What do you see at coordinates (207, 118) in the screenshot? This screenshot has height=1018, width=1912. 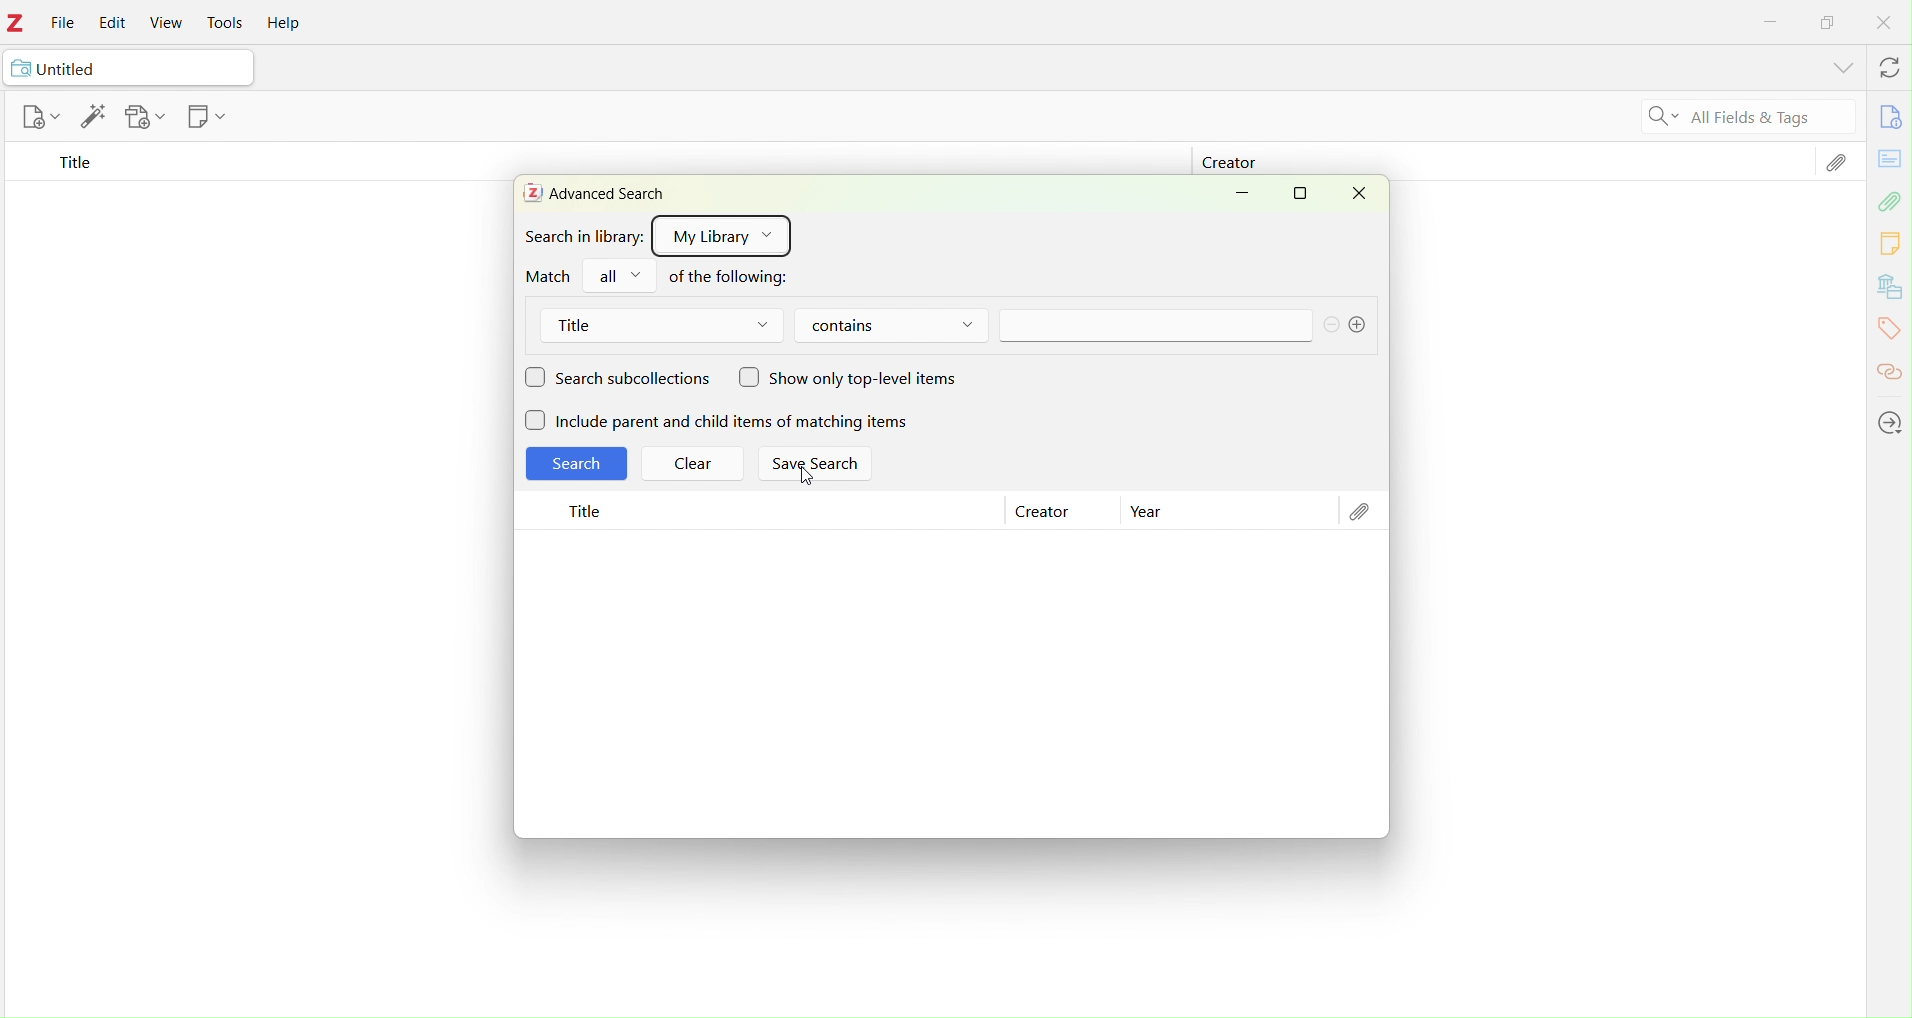 I see `Reference` at bounding box center [207, 118].